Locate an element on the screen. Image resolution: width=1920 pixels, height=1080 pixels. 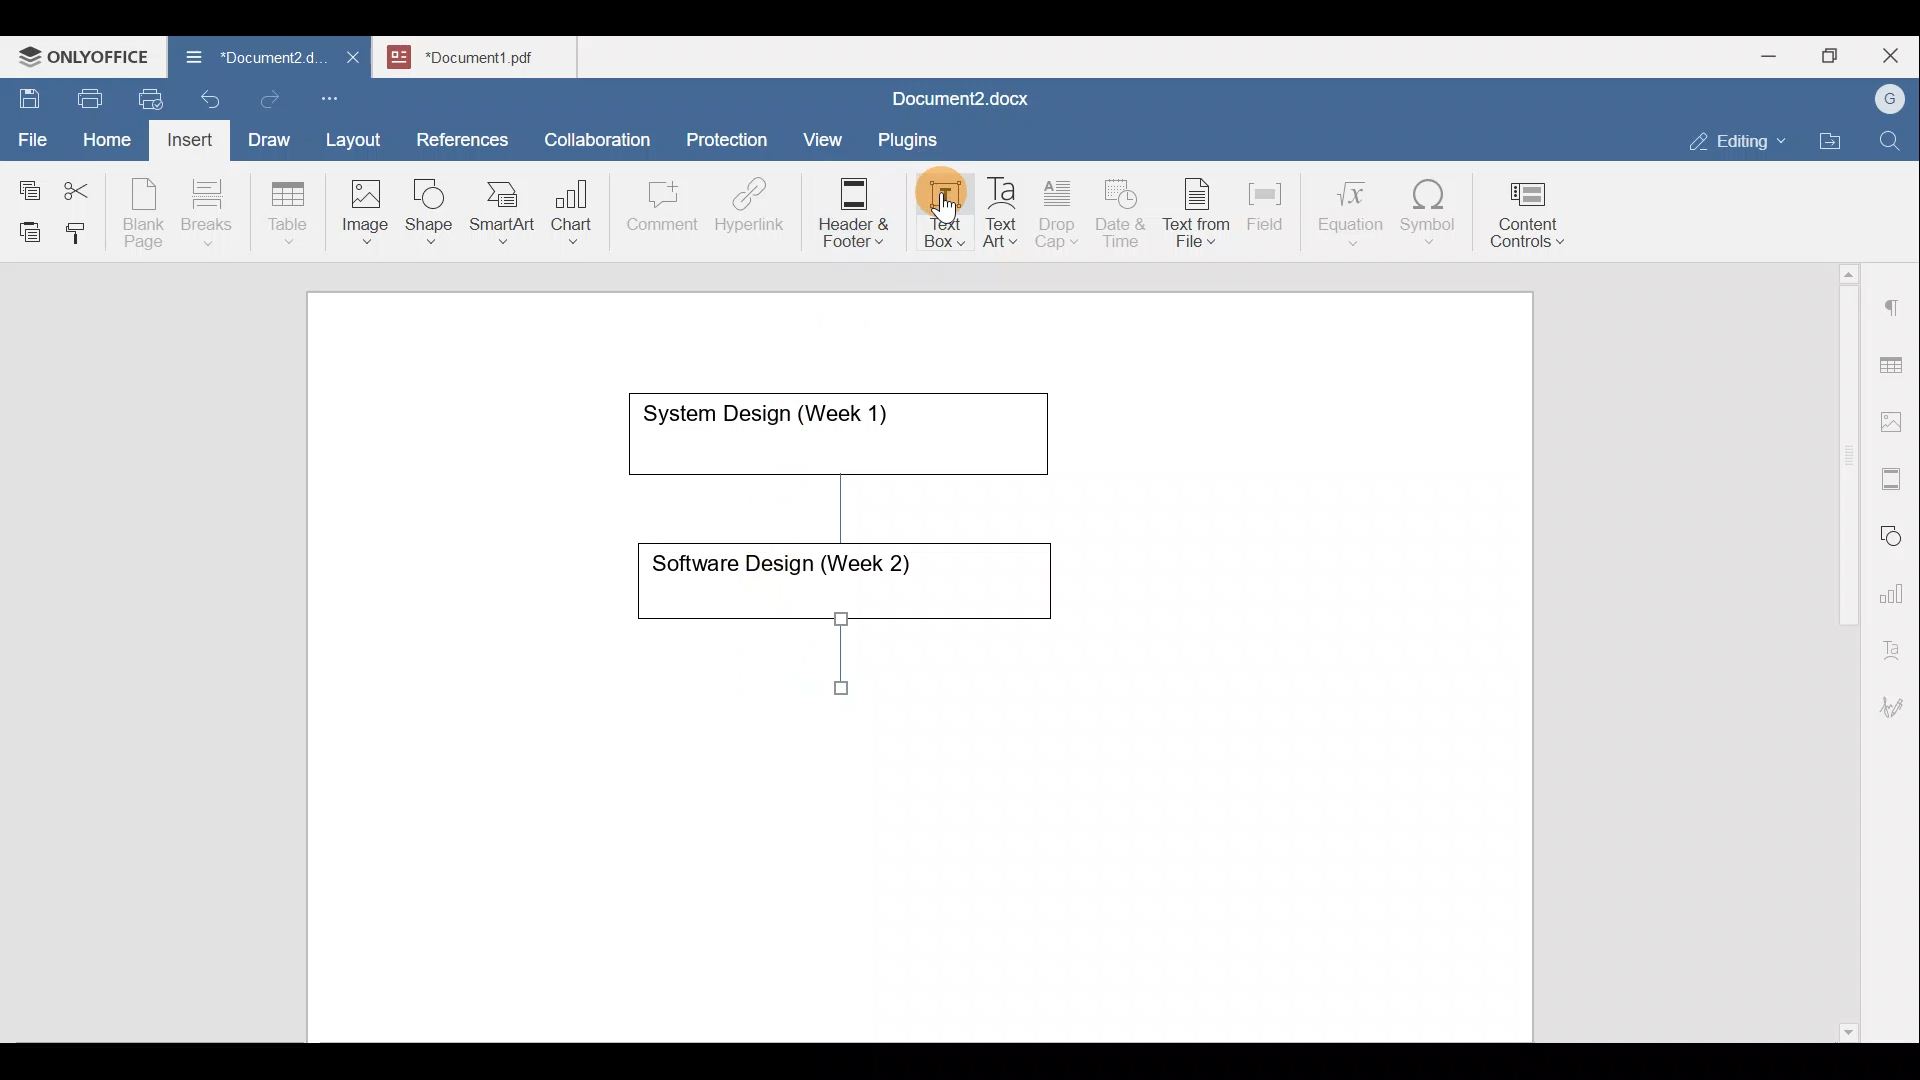
Redo is located at coordinates (269, 100).